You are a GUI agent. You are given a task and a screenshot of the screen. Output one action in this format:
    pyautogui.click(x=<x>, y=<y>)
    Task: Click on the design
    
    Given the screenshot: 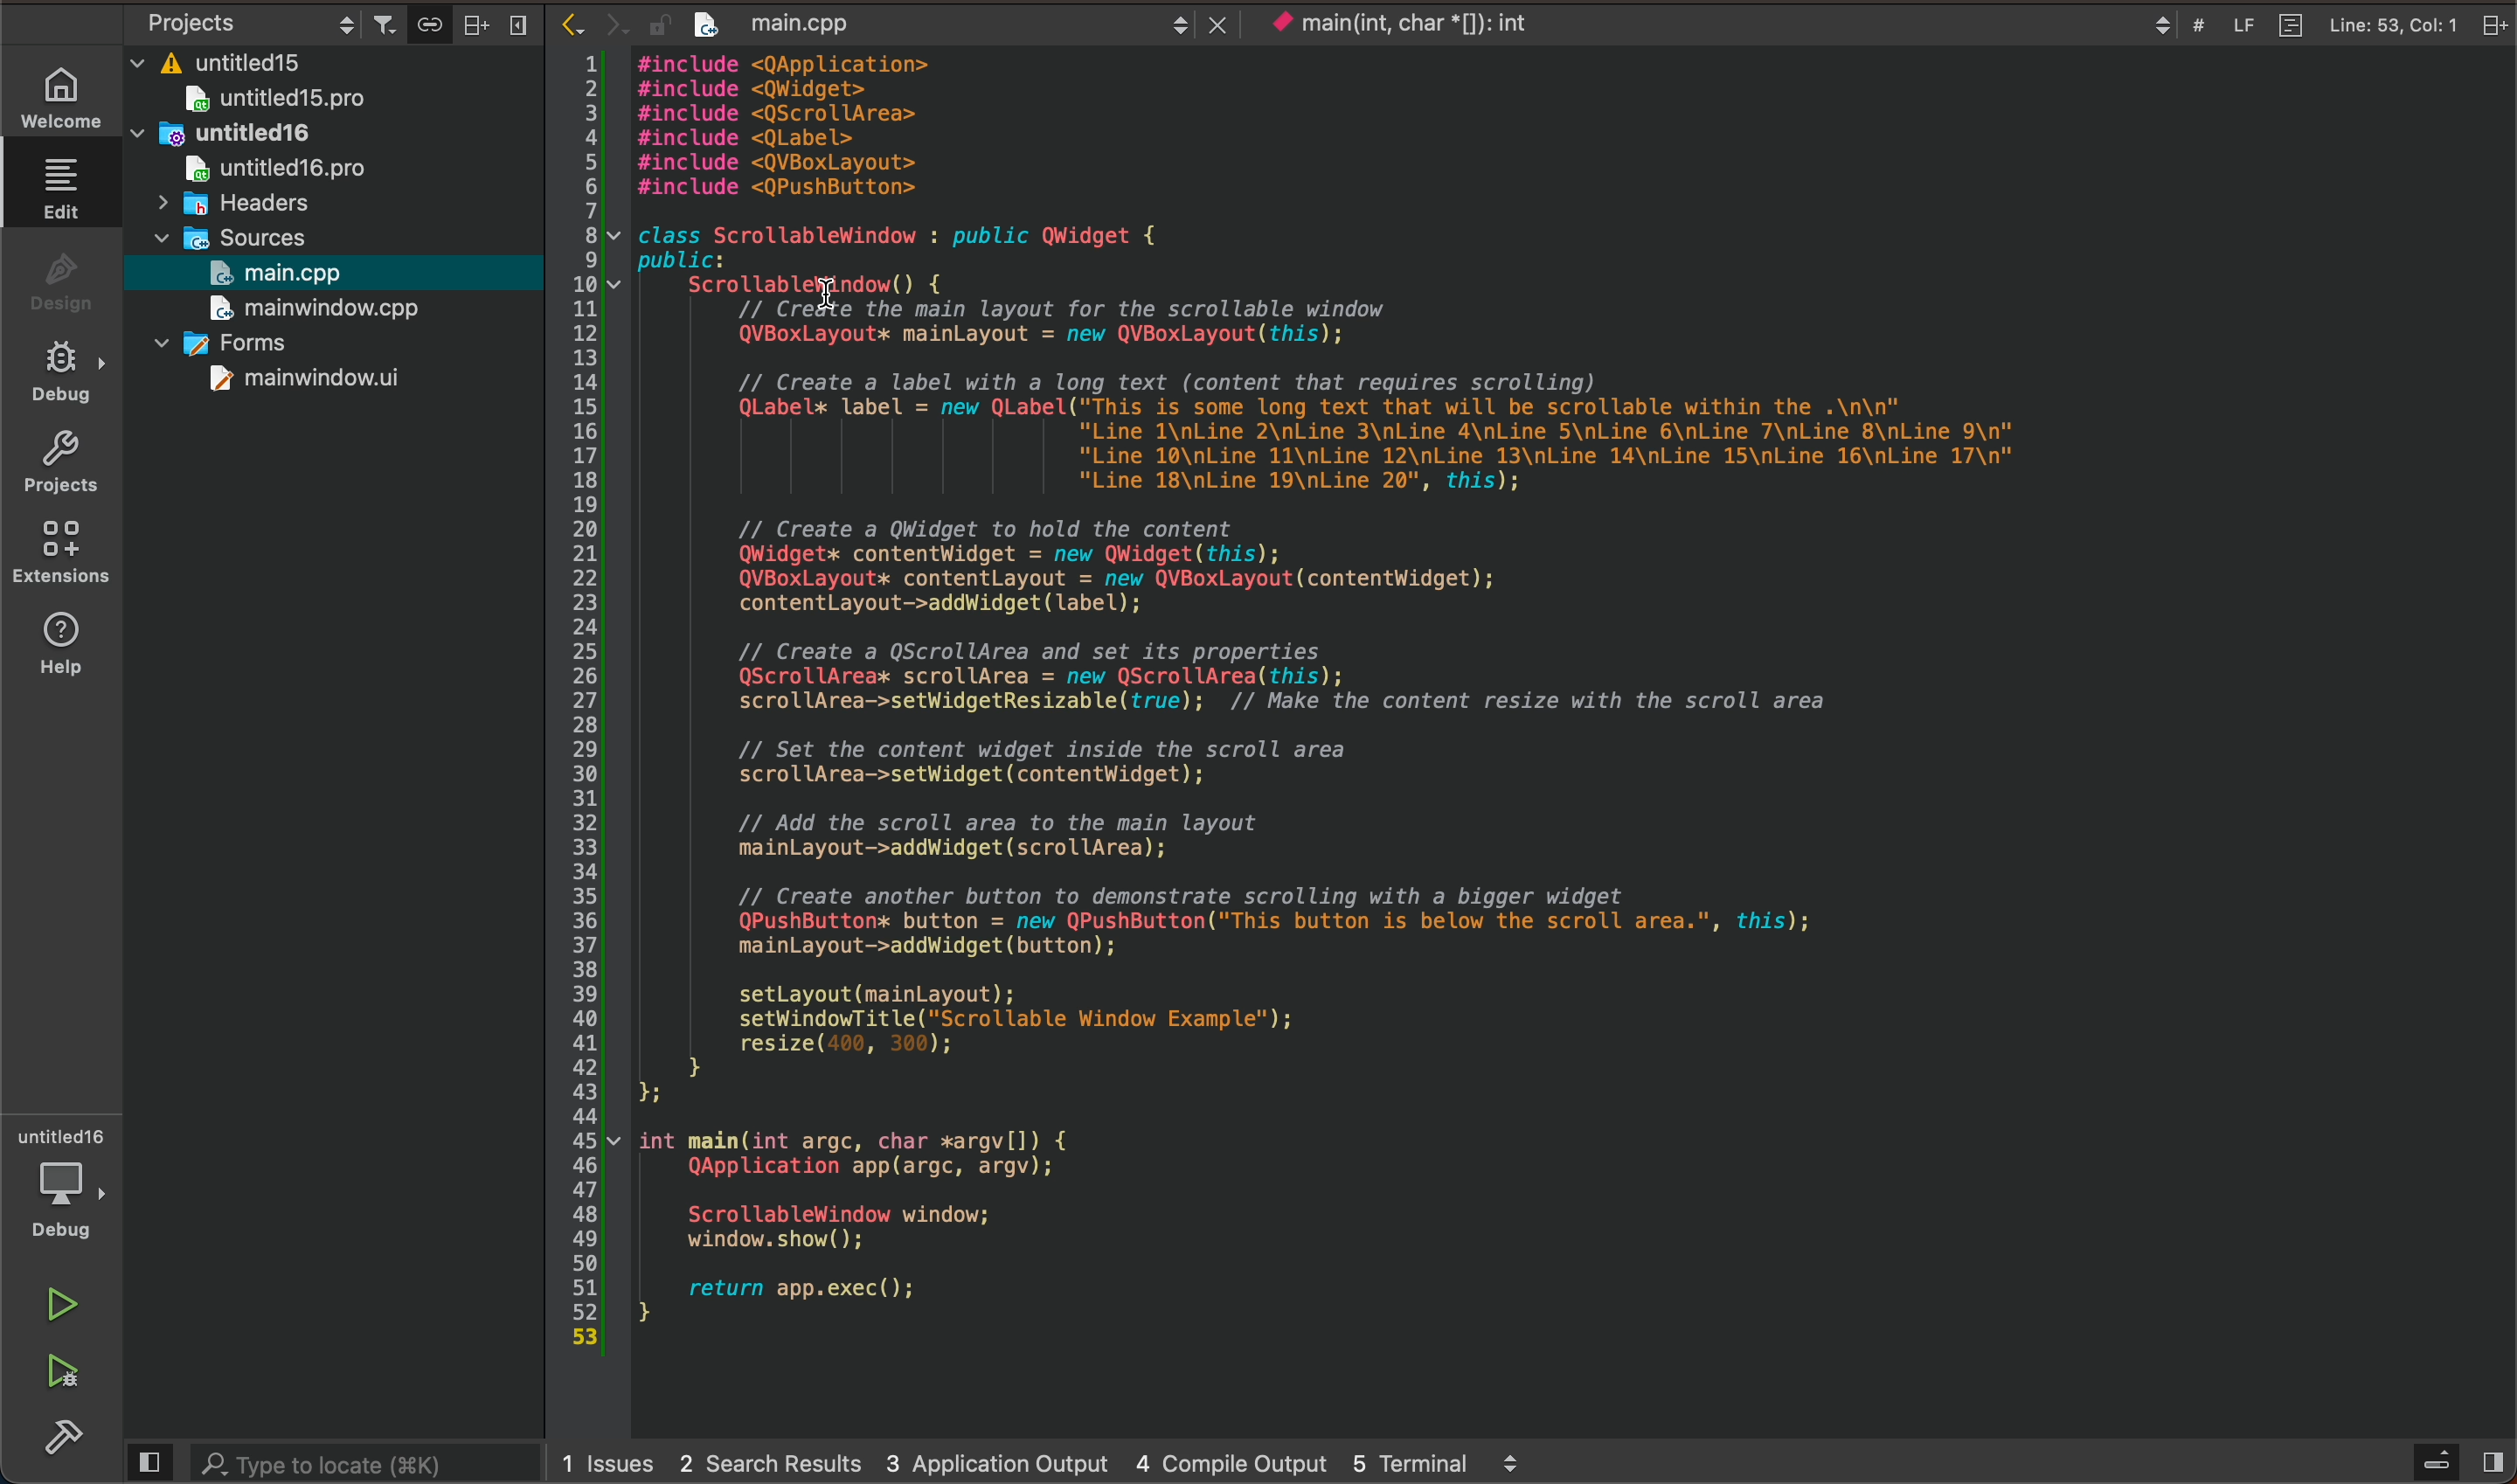 What is the action you would take?
    pyautogui.click(x=56, y=282)
    